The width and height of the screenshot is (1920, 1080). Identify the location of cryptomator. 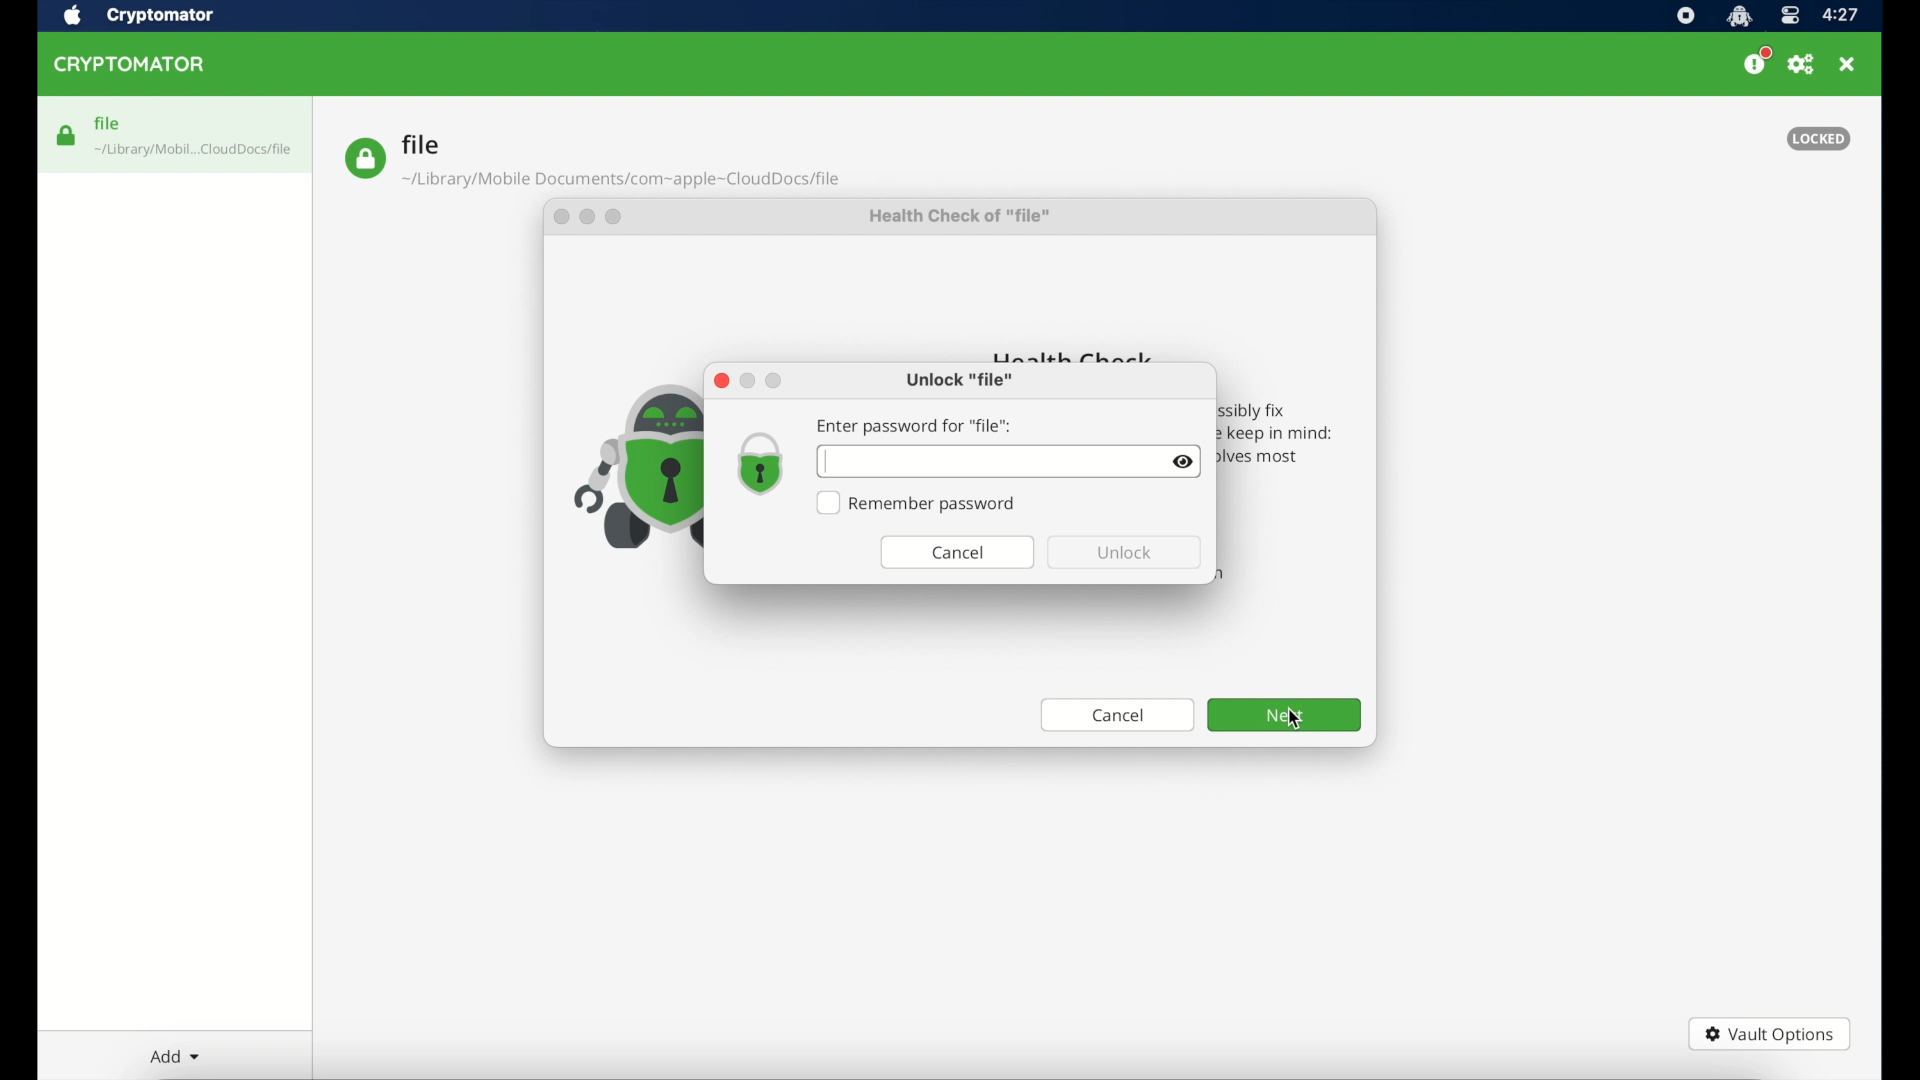
(133, 65).